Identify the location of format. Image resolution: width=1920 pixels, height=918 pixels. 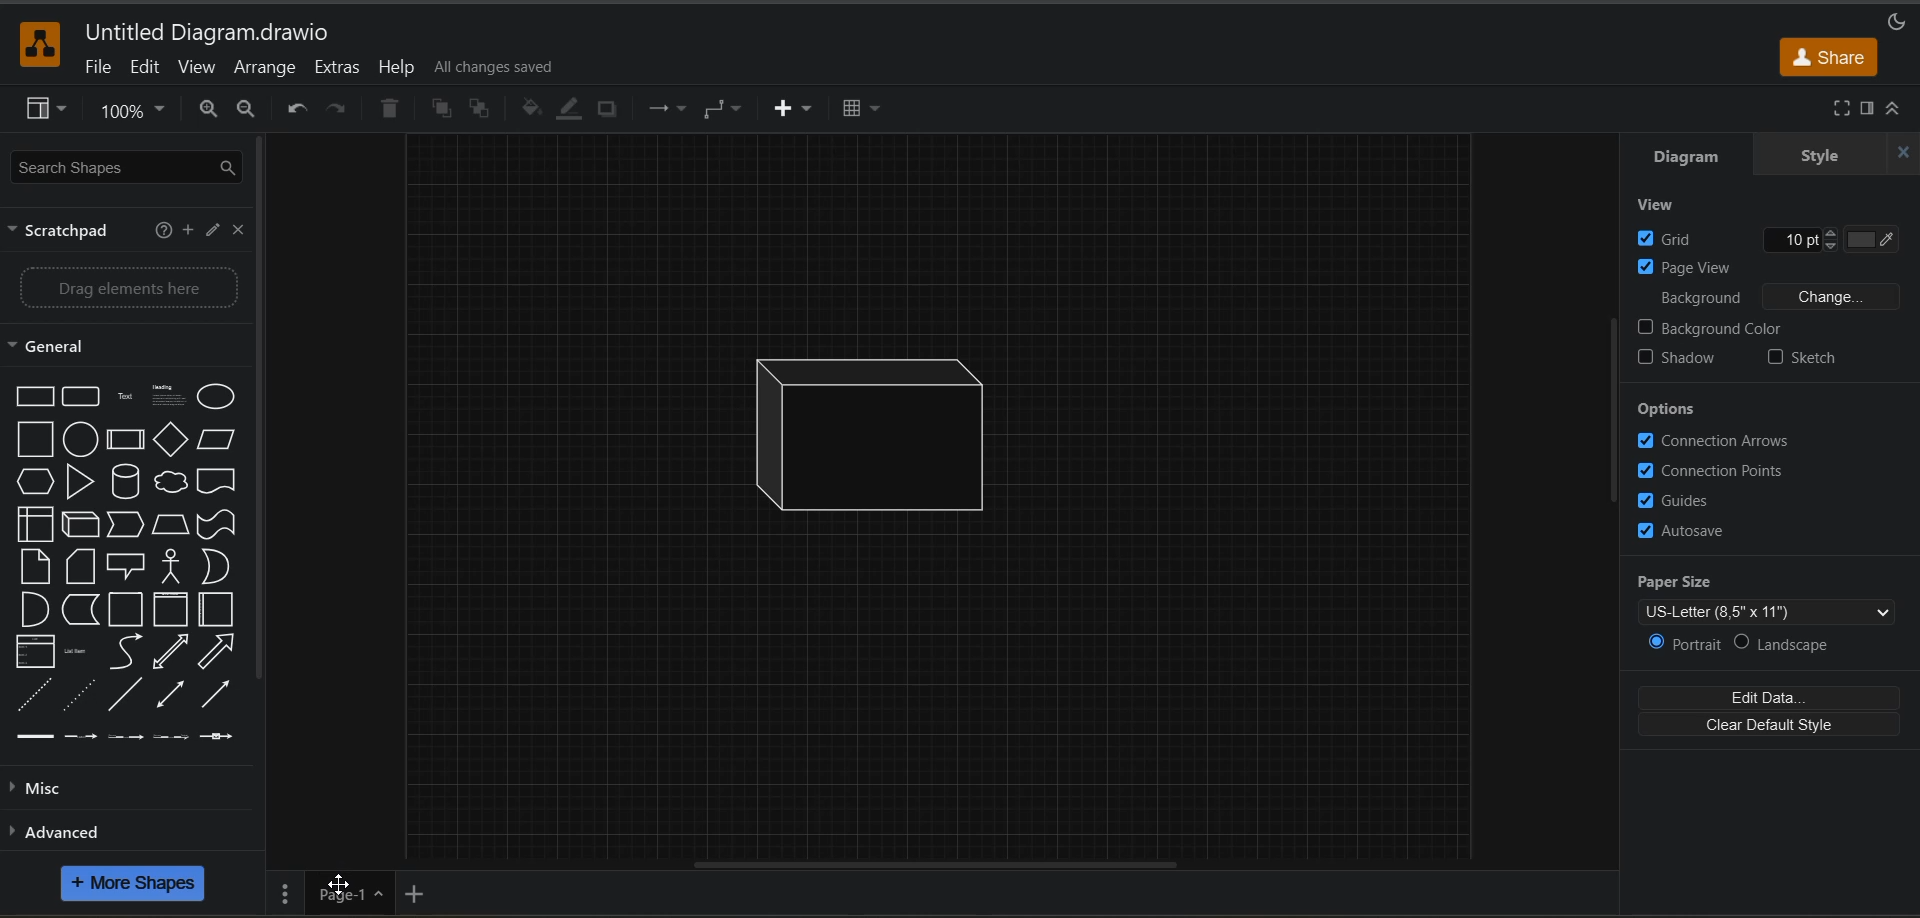
(1865, 108).